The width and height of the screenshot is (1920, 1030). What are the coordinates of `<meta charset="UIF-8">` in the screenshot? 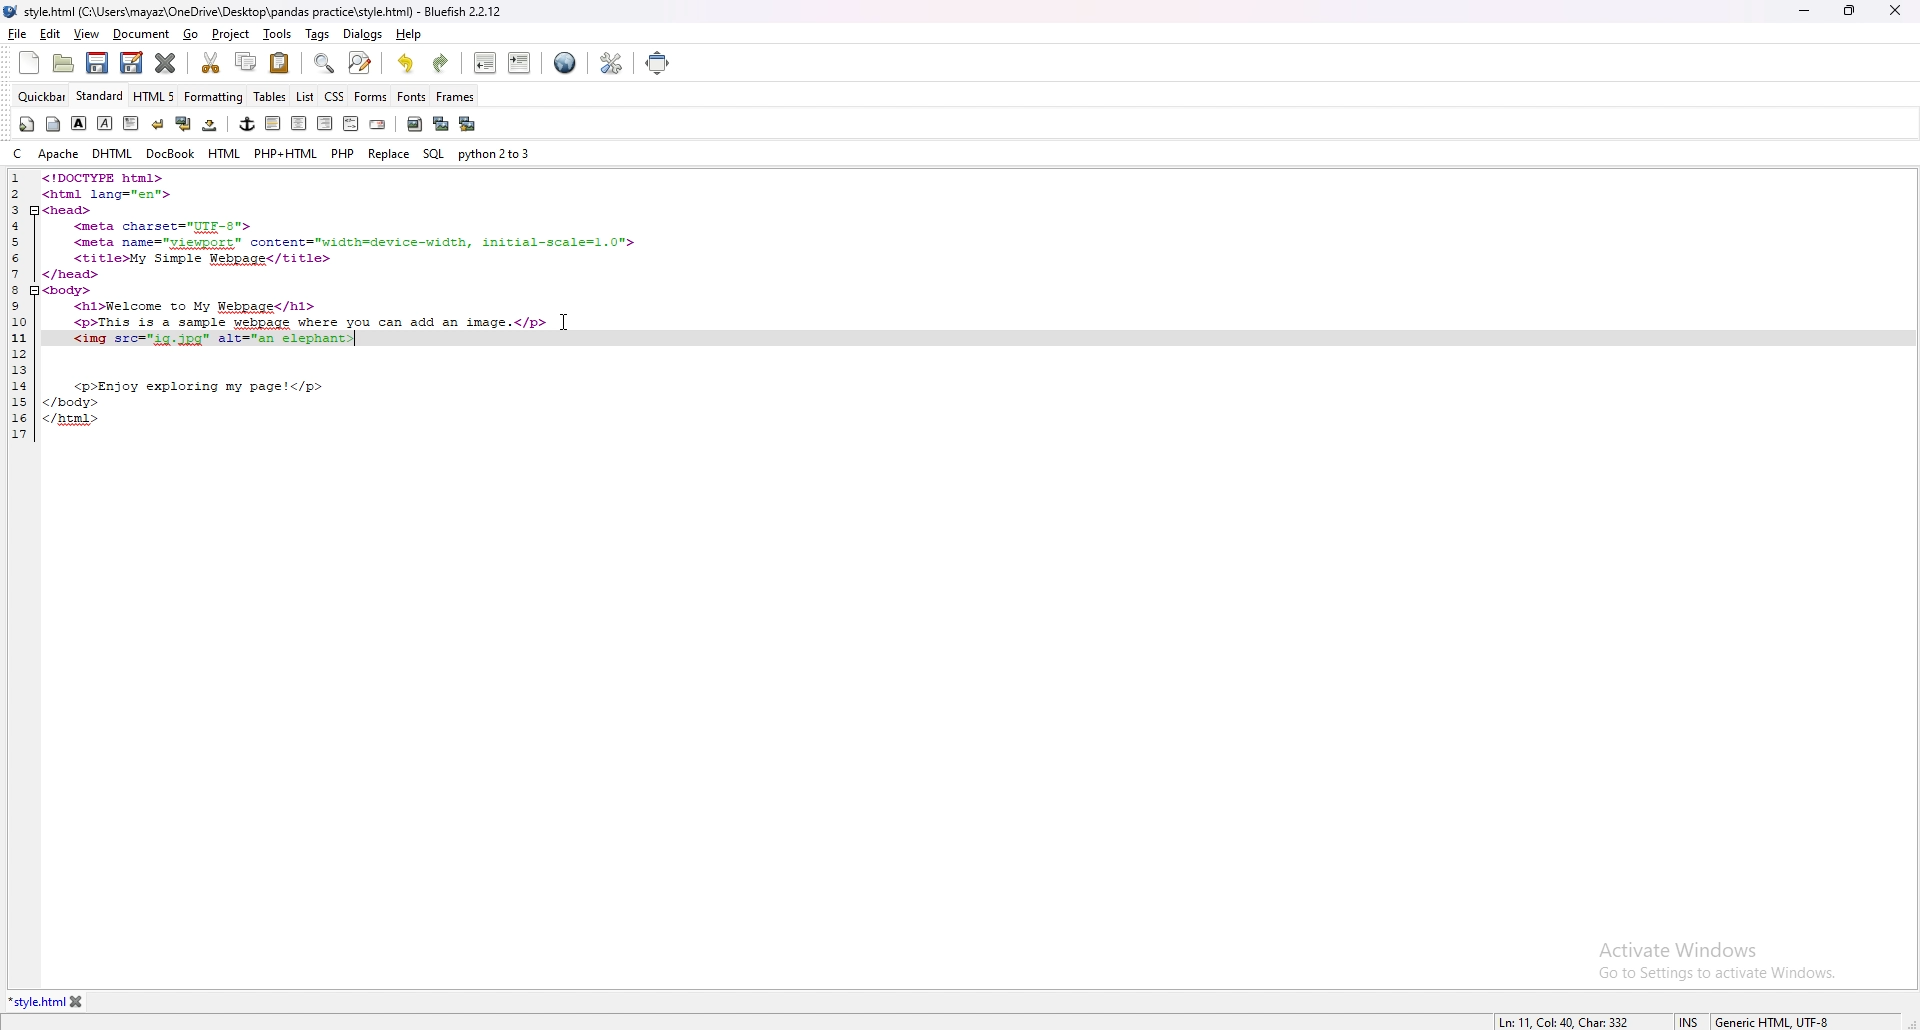 It's located at (165, 227).